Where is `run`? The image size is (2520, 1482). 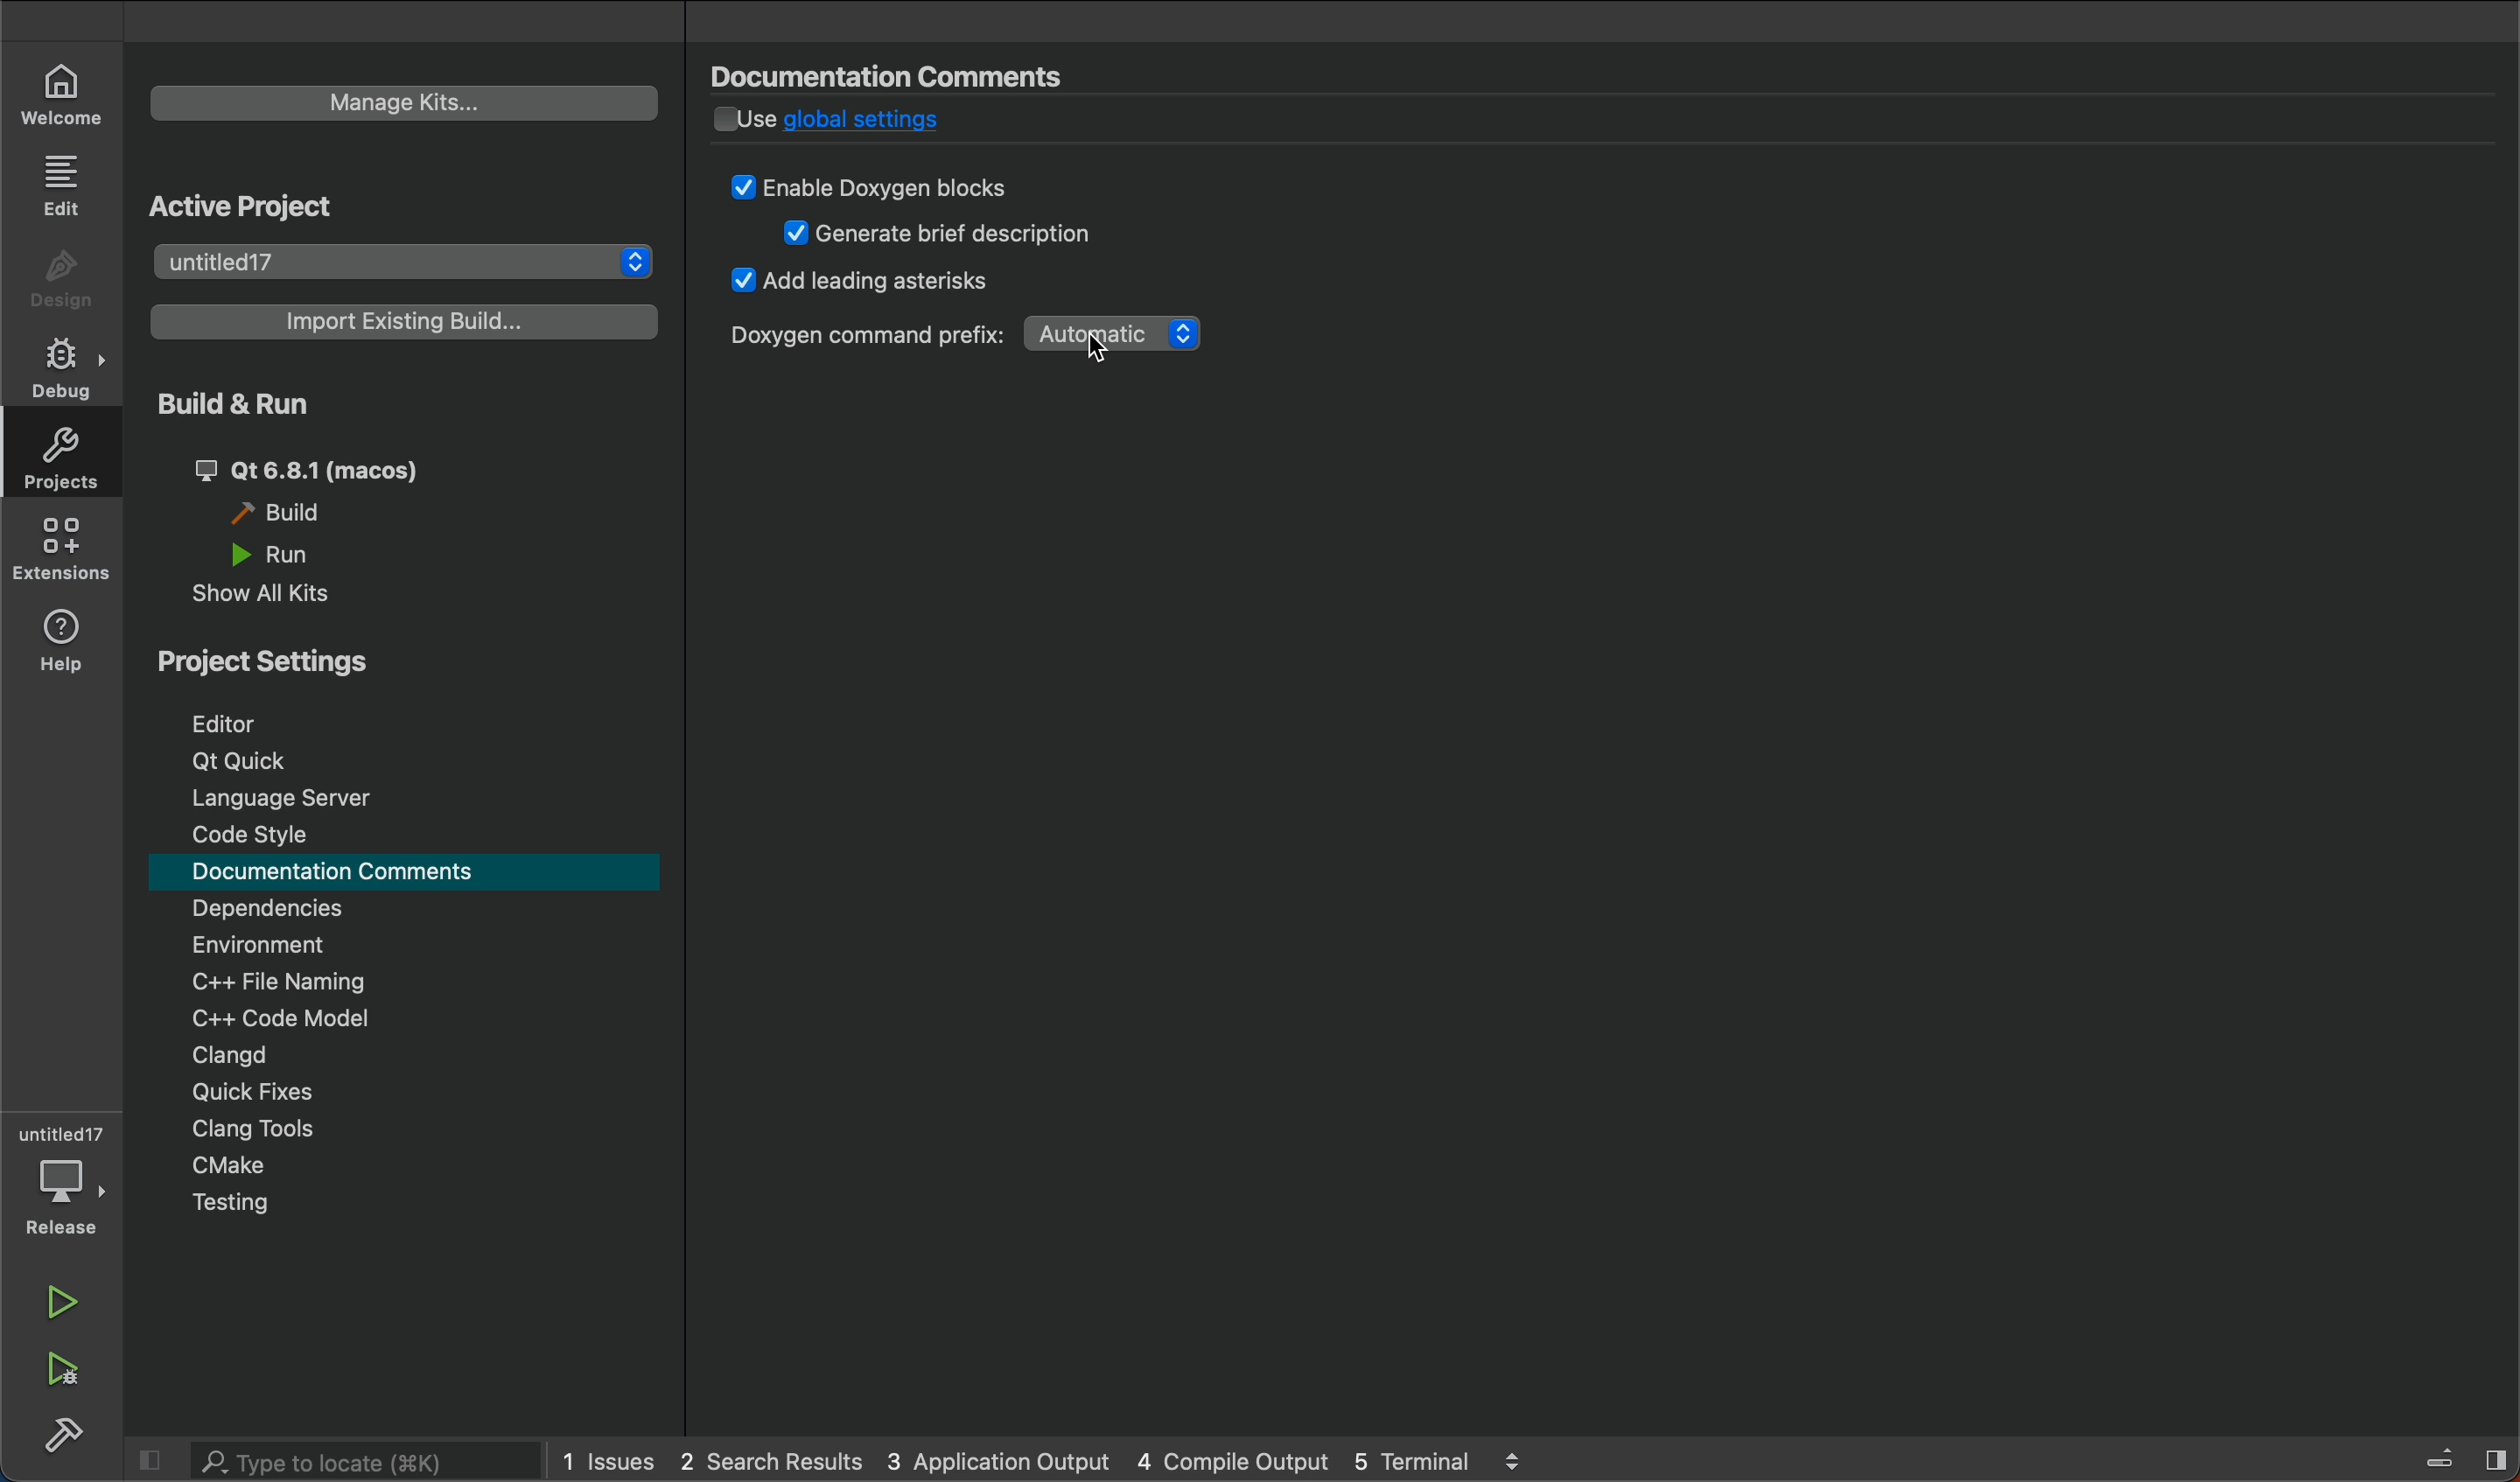 run is located at coordinates (62, 1301).